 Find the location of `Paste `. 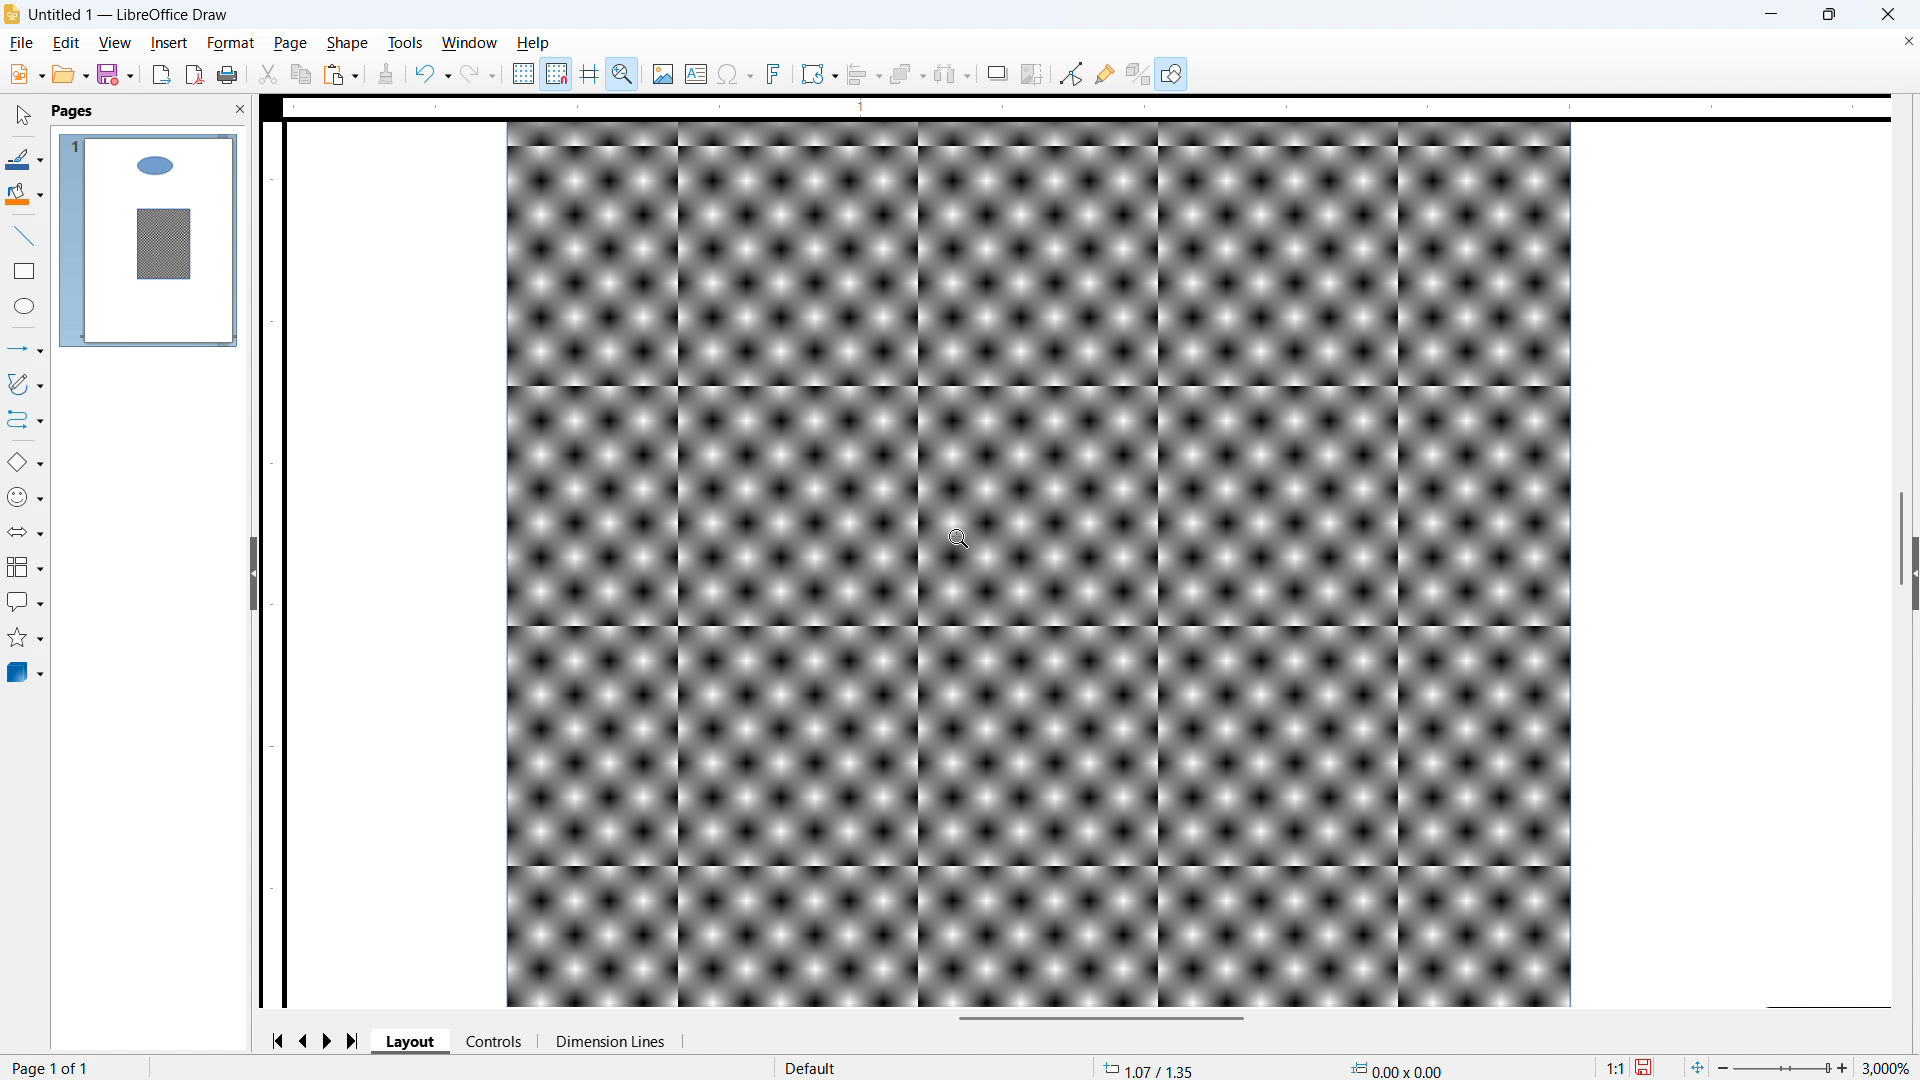

Paste  is located at coordinates (341, 74).